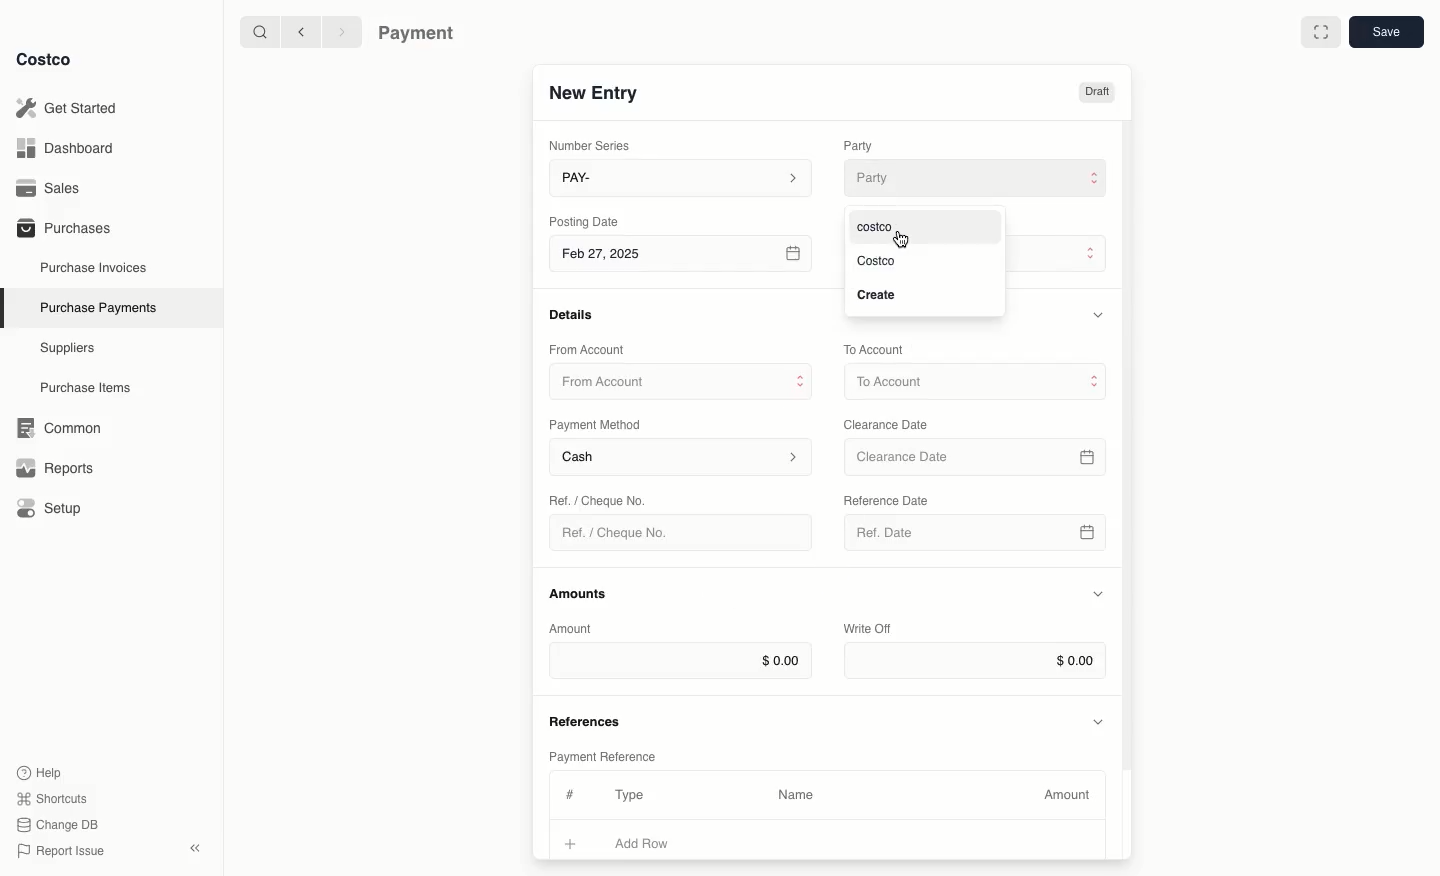  What do you see at coordinates (421, 35) in the screenshot?
I see `Payment` at bounding box center [421, 35].